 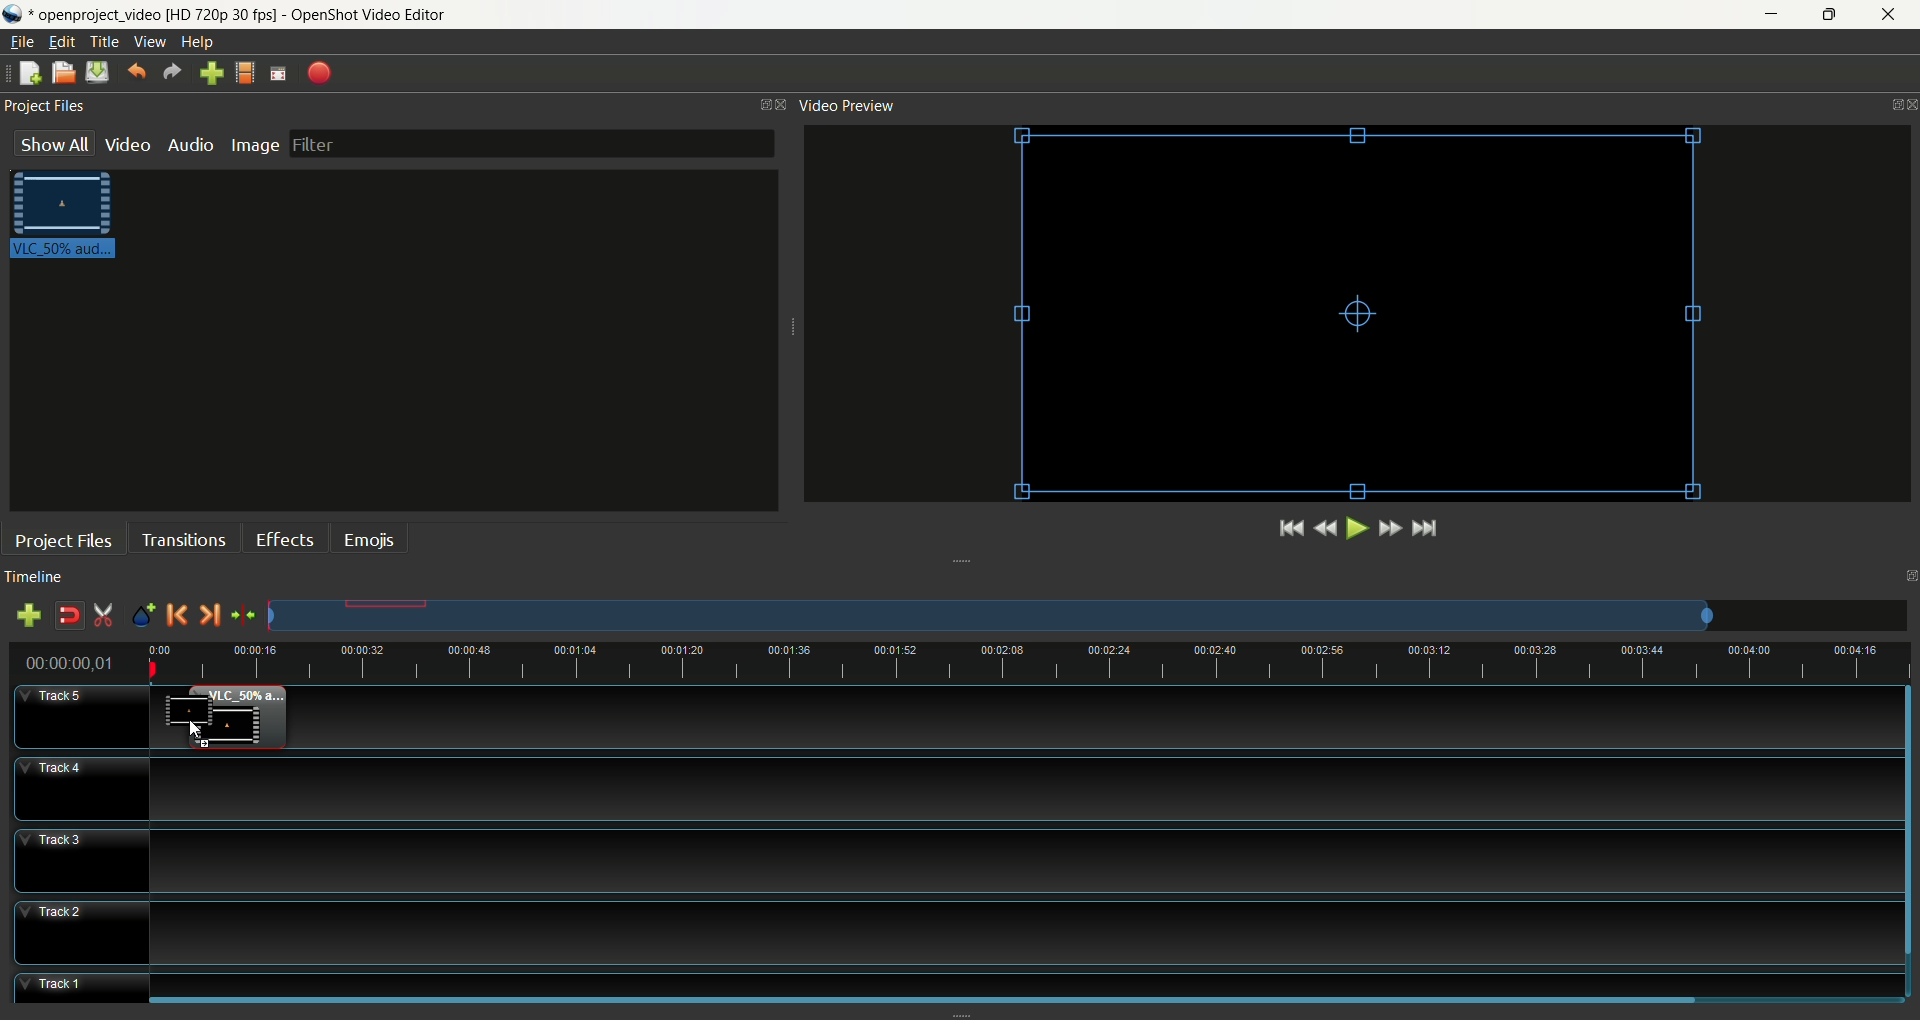 What do you see at coordinates (370, 538) in the screenshot?
I see `emojis` at bounding box center [370, 538].